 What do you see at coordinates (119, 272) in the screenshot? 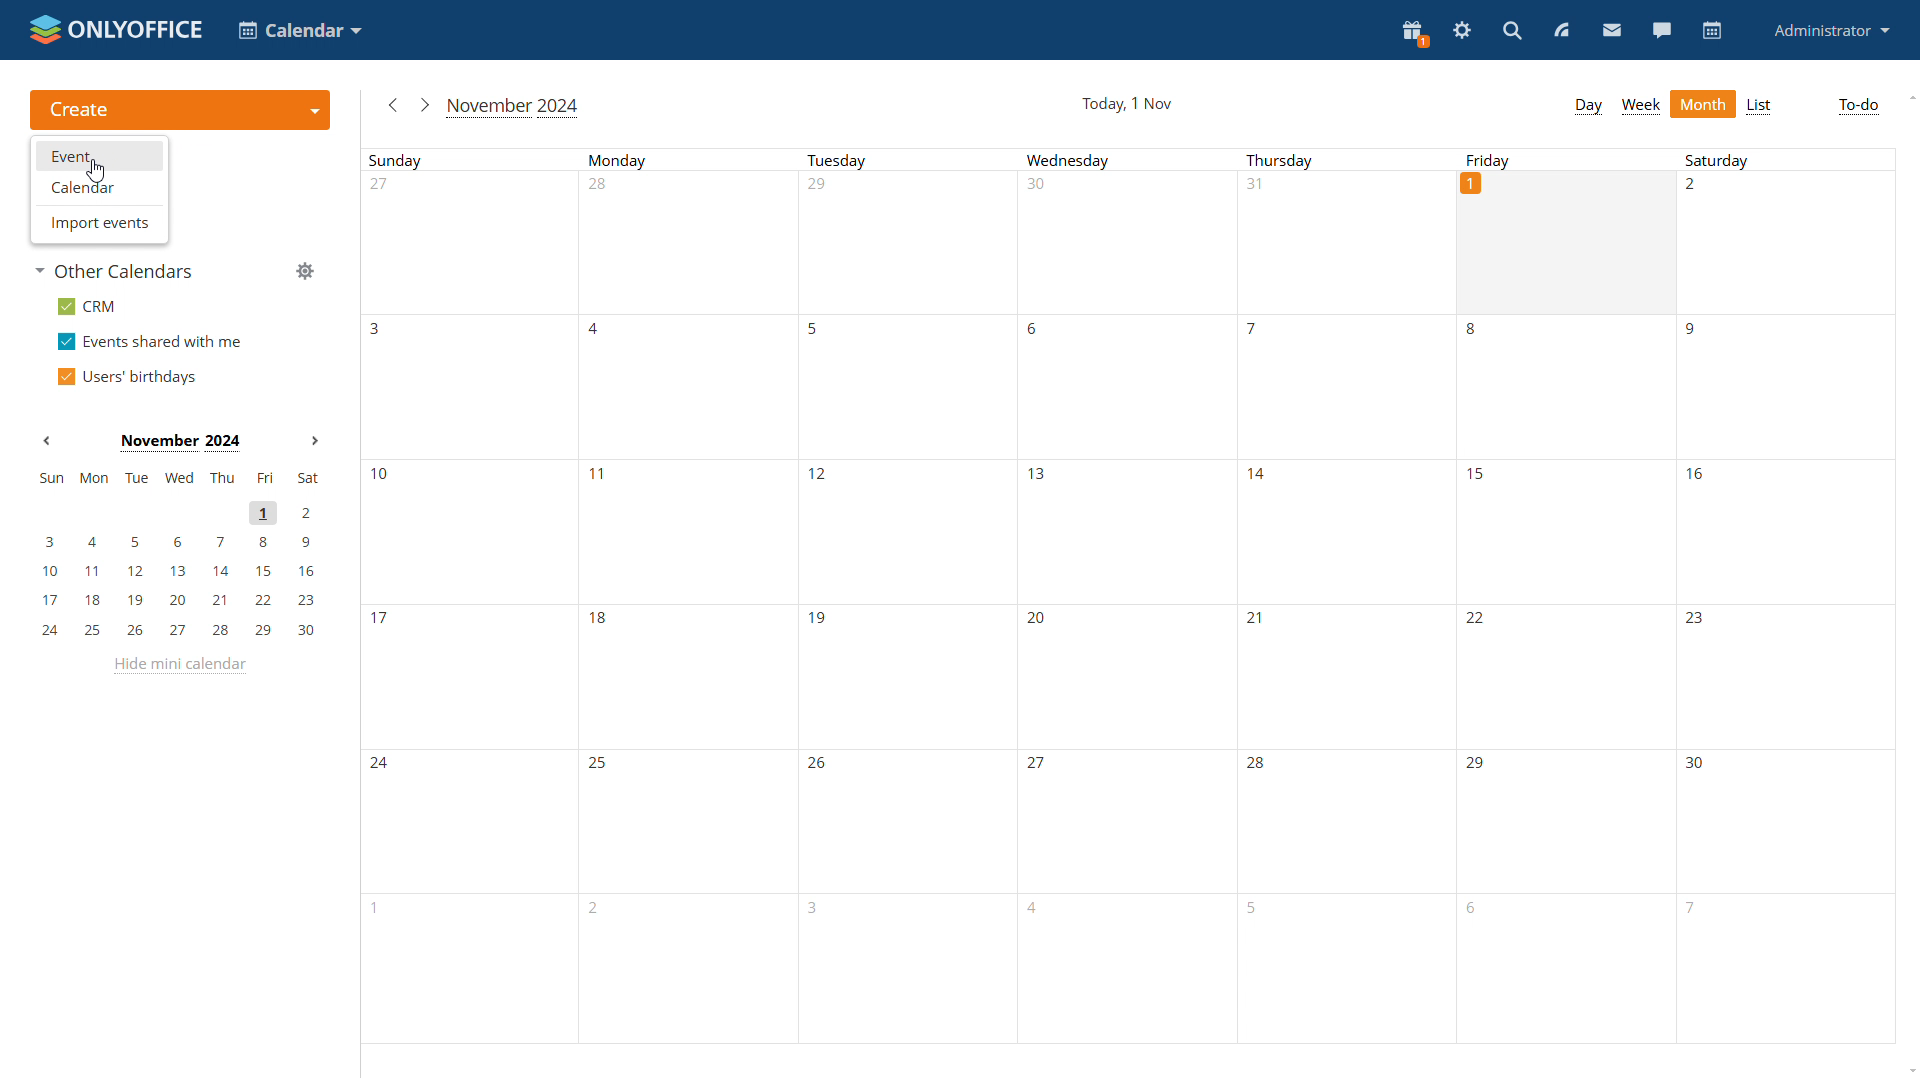
I see `other calendars` at bounding box center [119, 272].